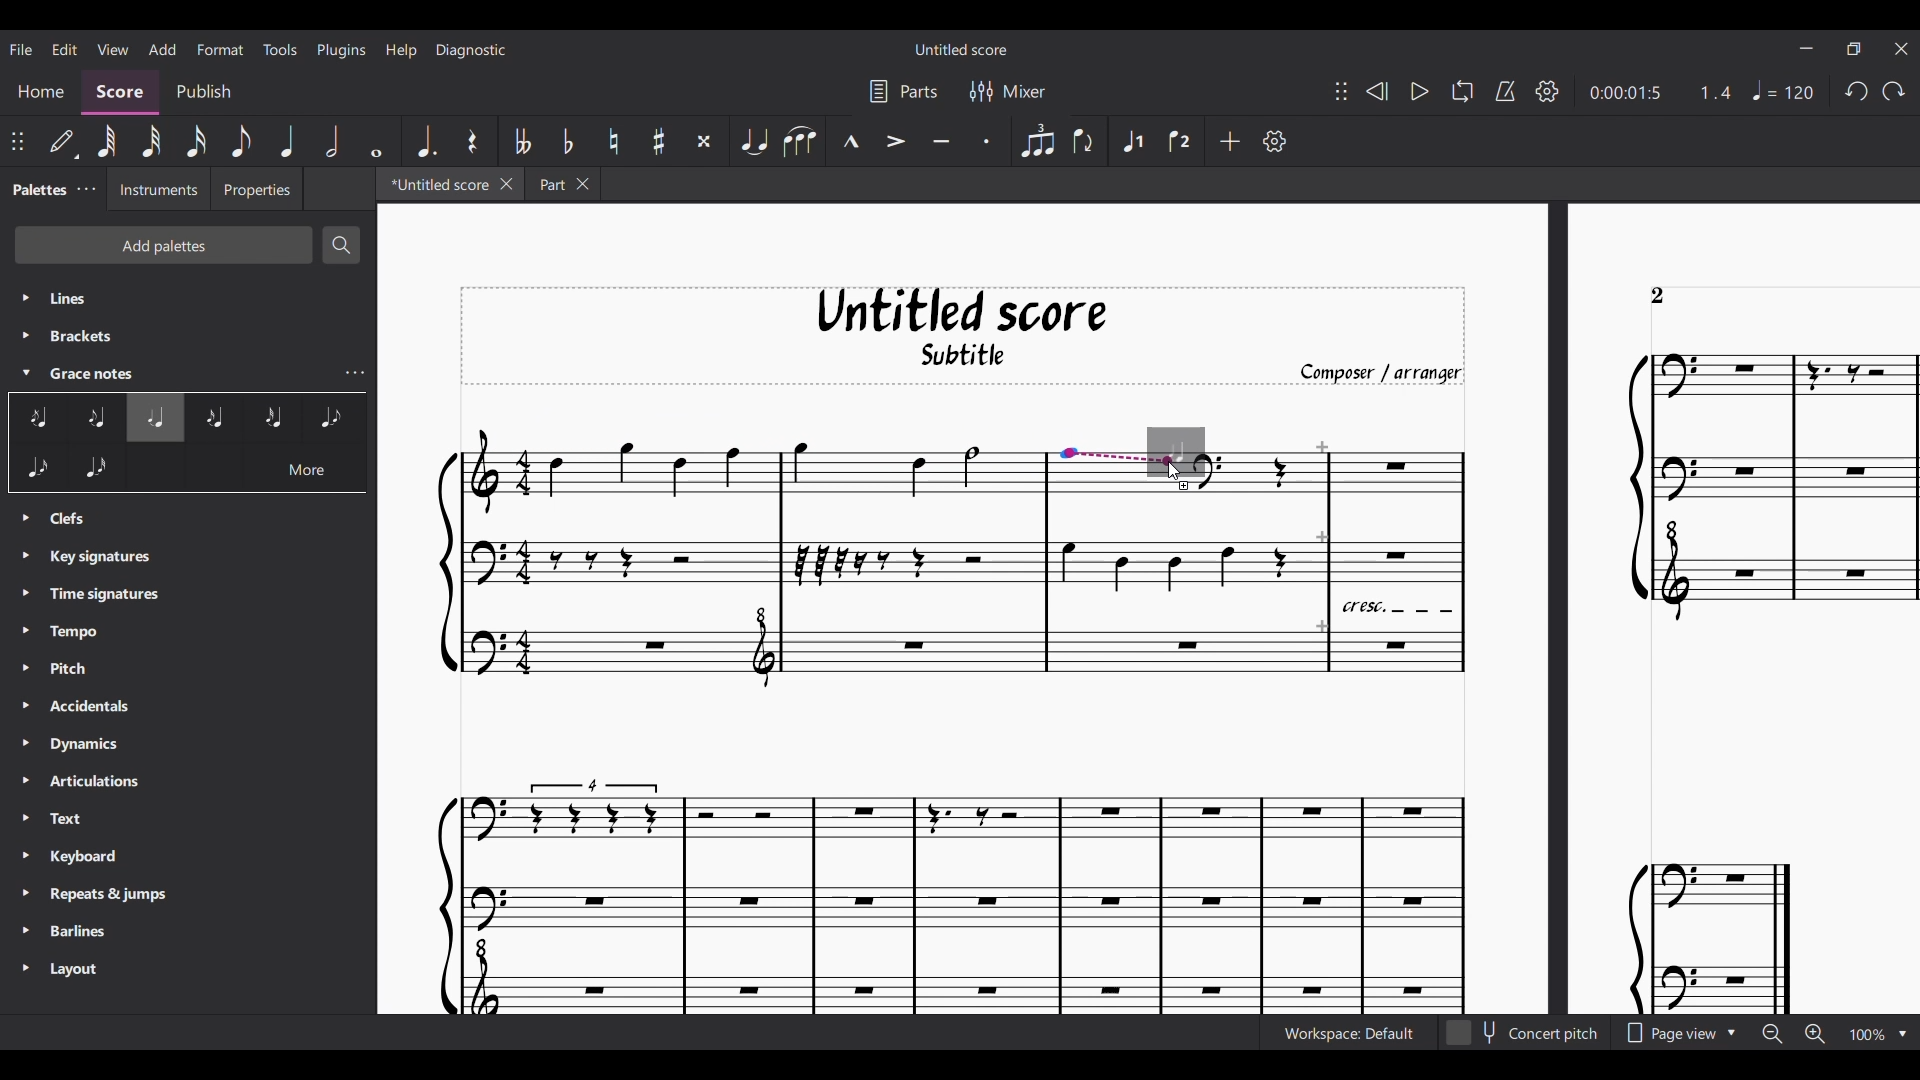  I want to click on Toggle natural, so click(613, 141).